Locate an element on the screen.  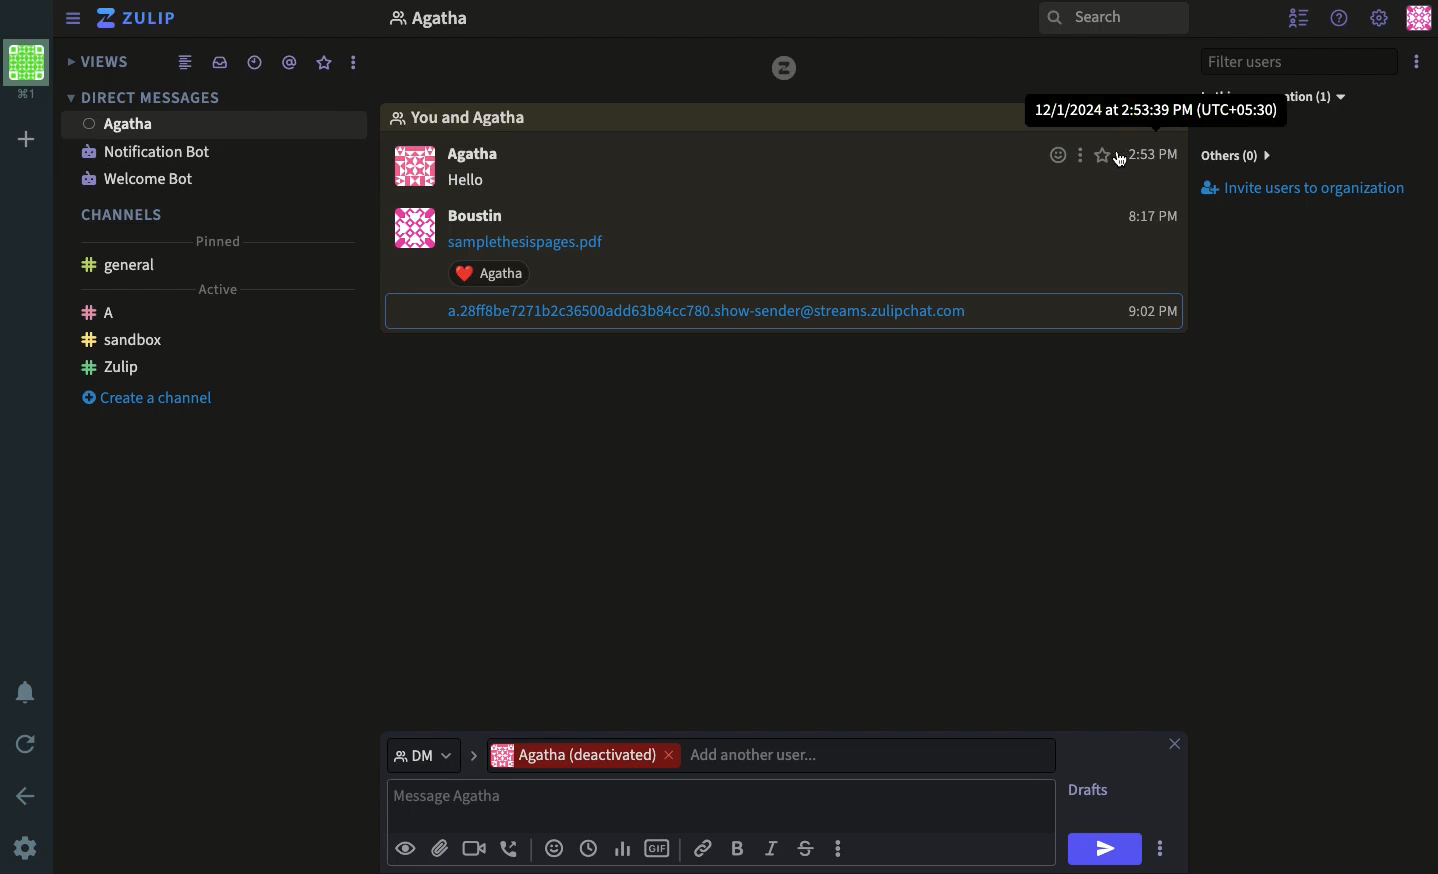
Time is located at coordinates (1158, 112).